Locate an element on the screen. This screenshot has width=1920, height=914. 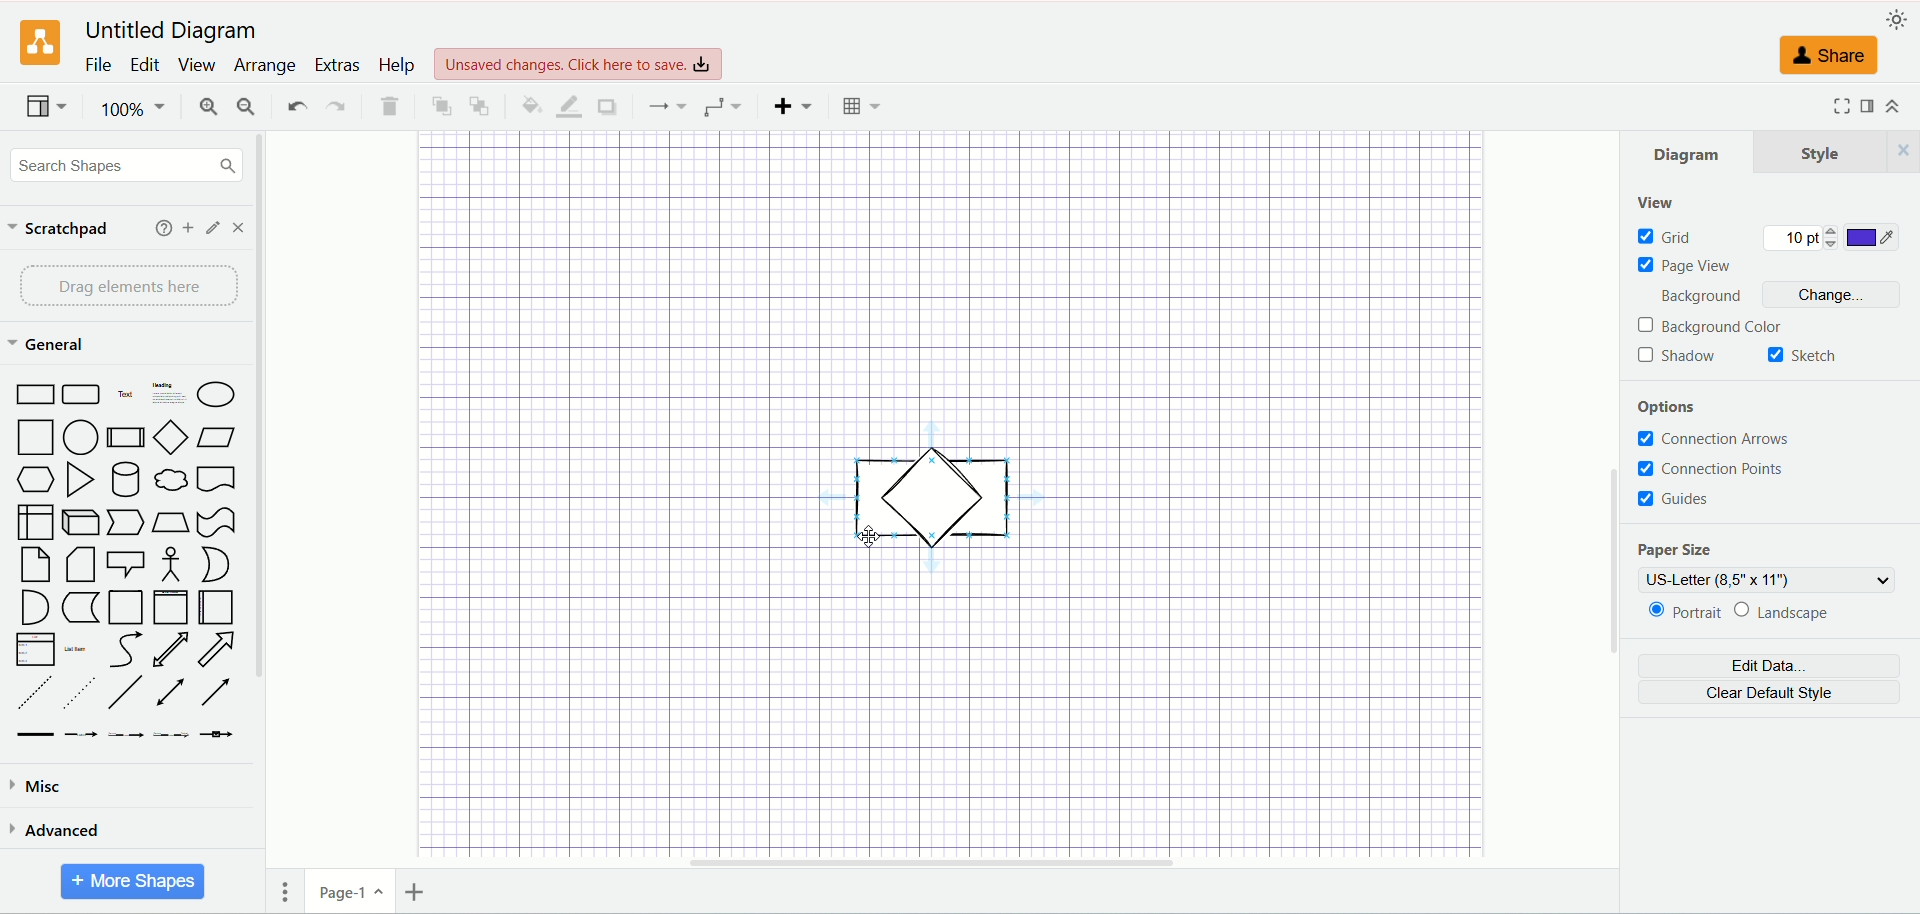
arrange is located at coordinates (264, 66).